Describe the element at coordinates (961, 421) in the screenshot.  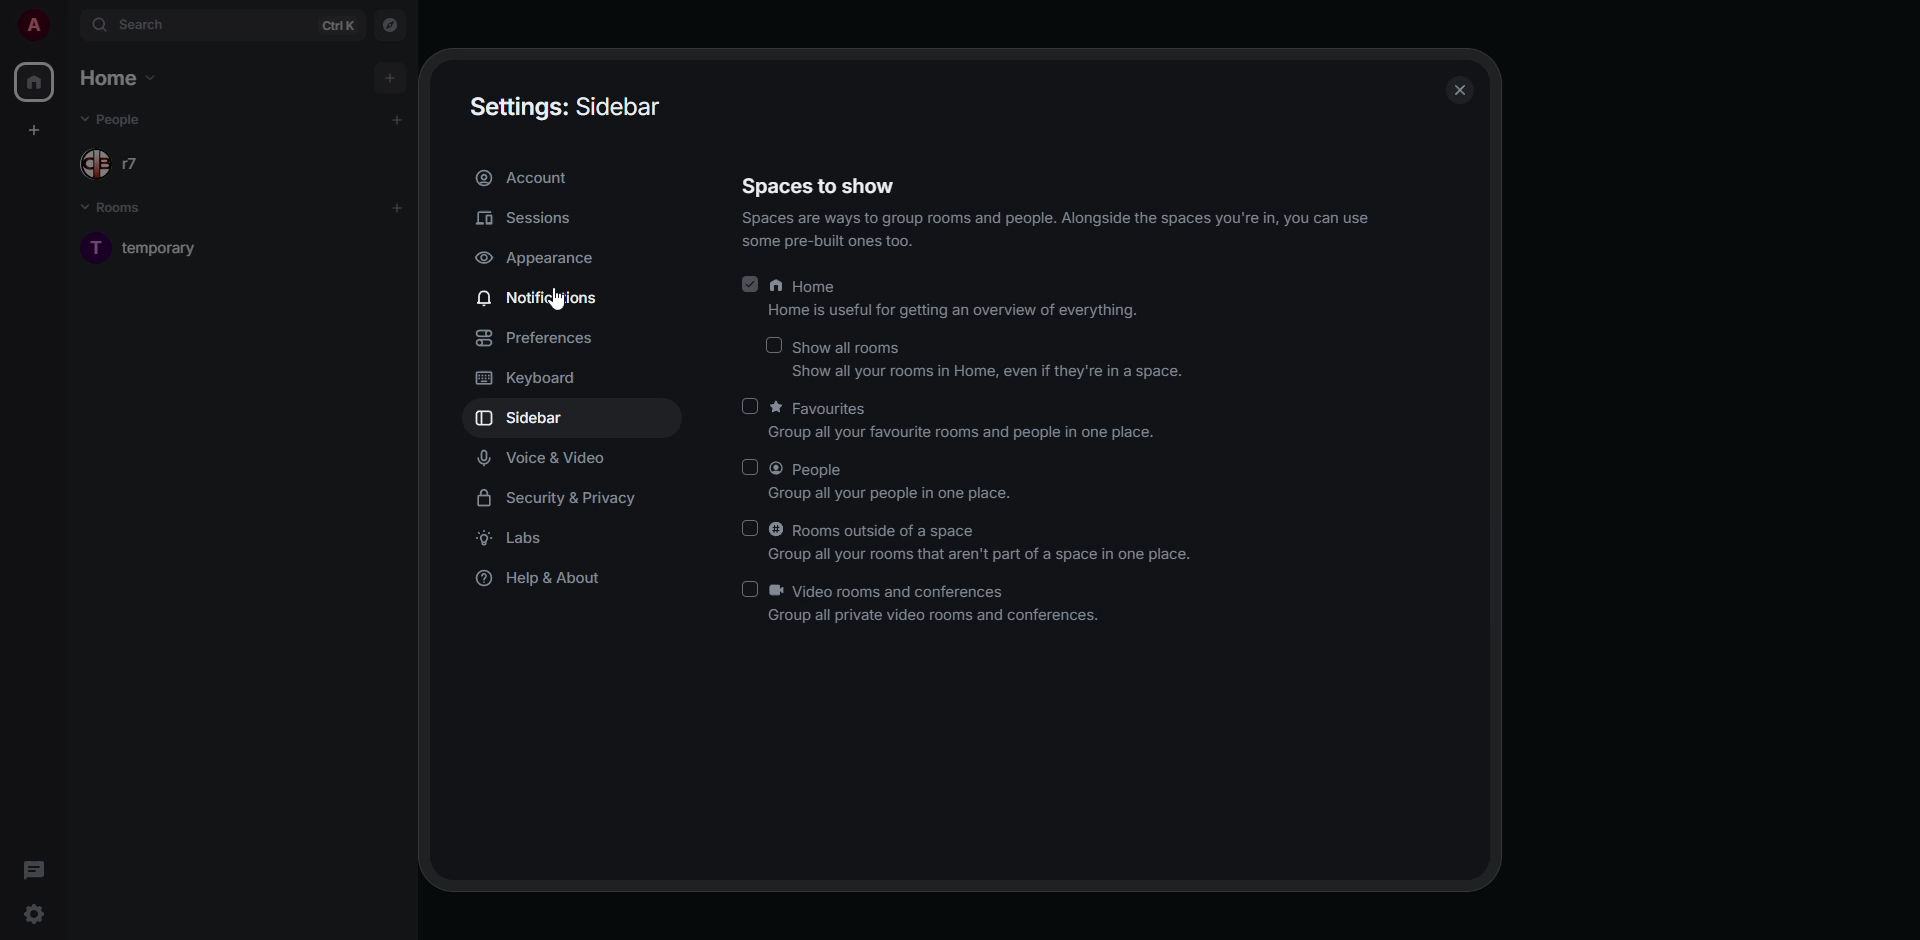
I see `favorites` at that location.